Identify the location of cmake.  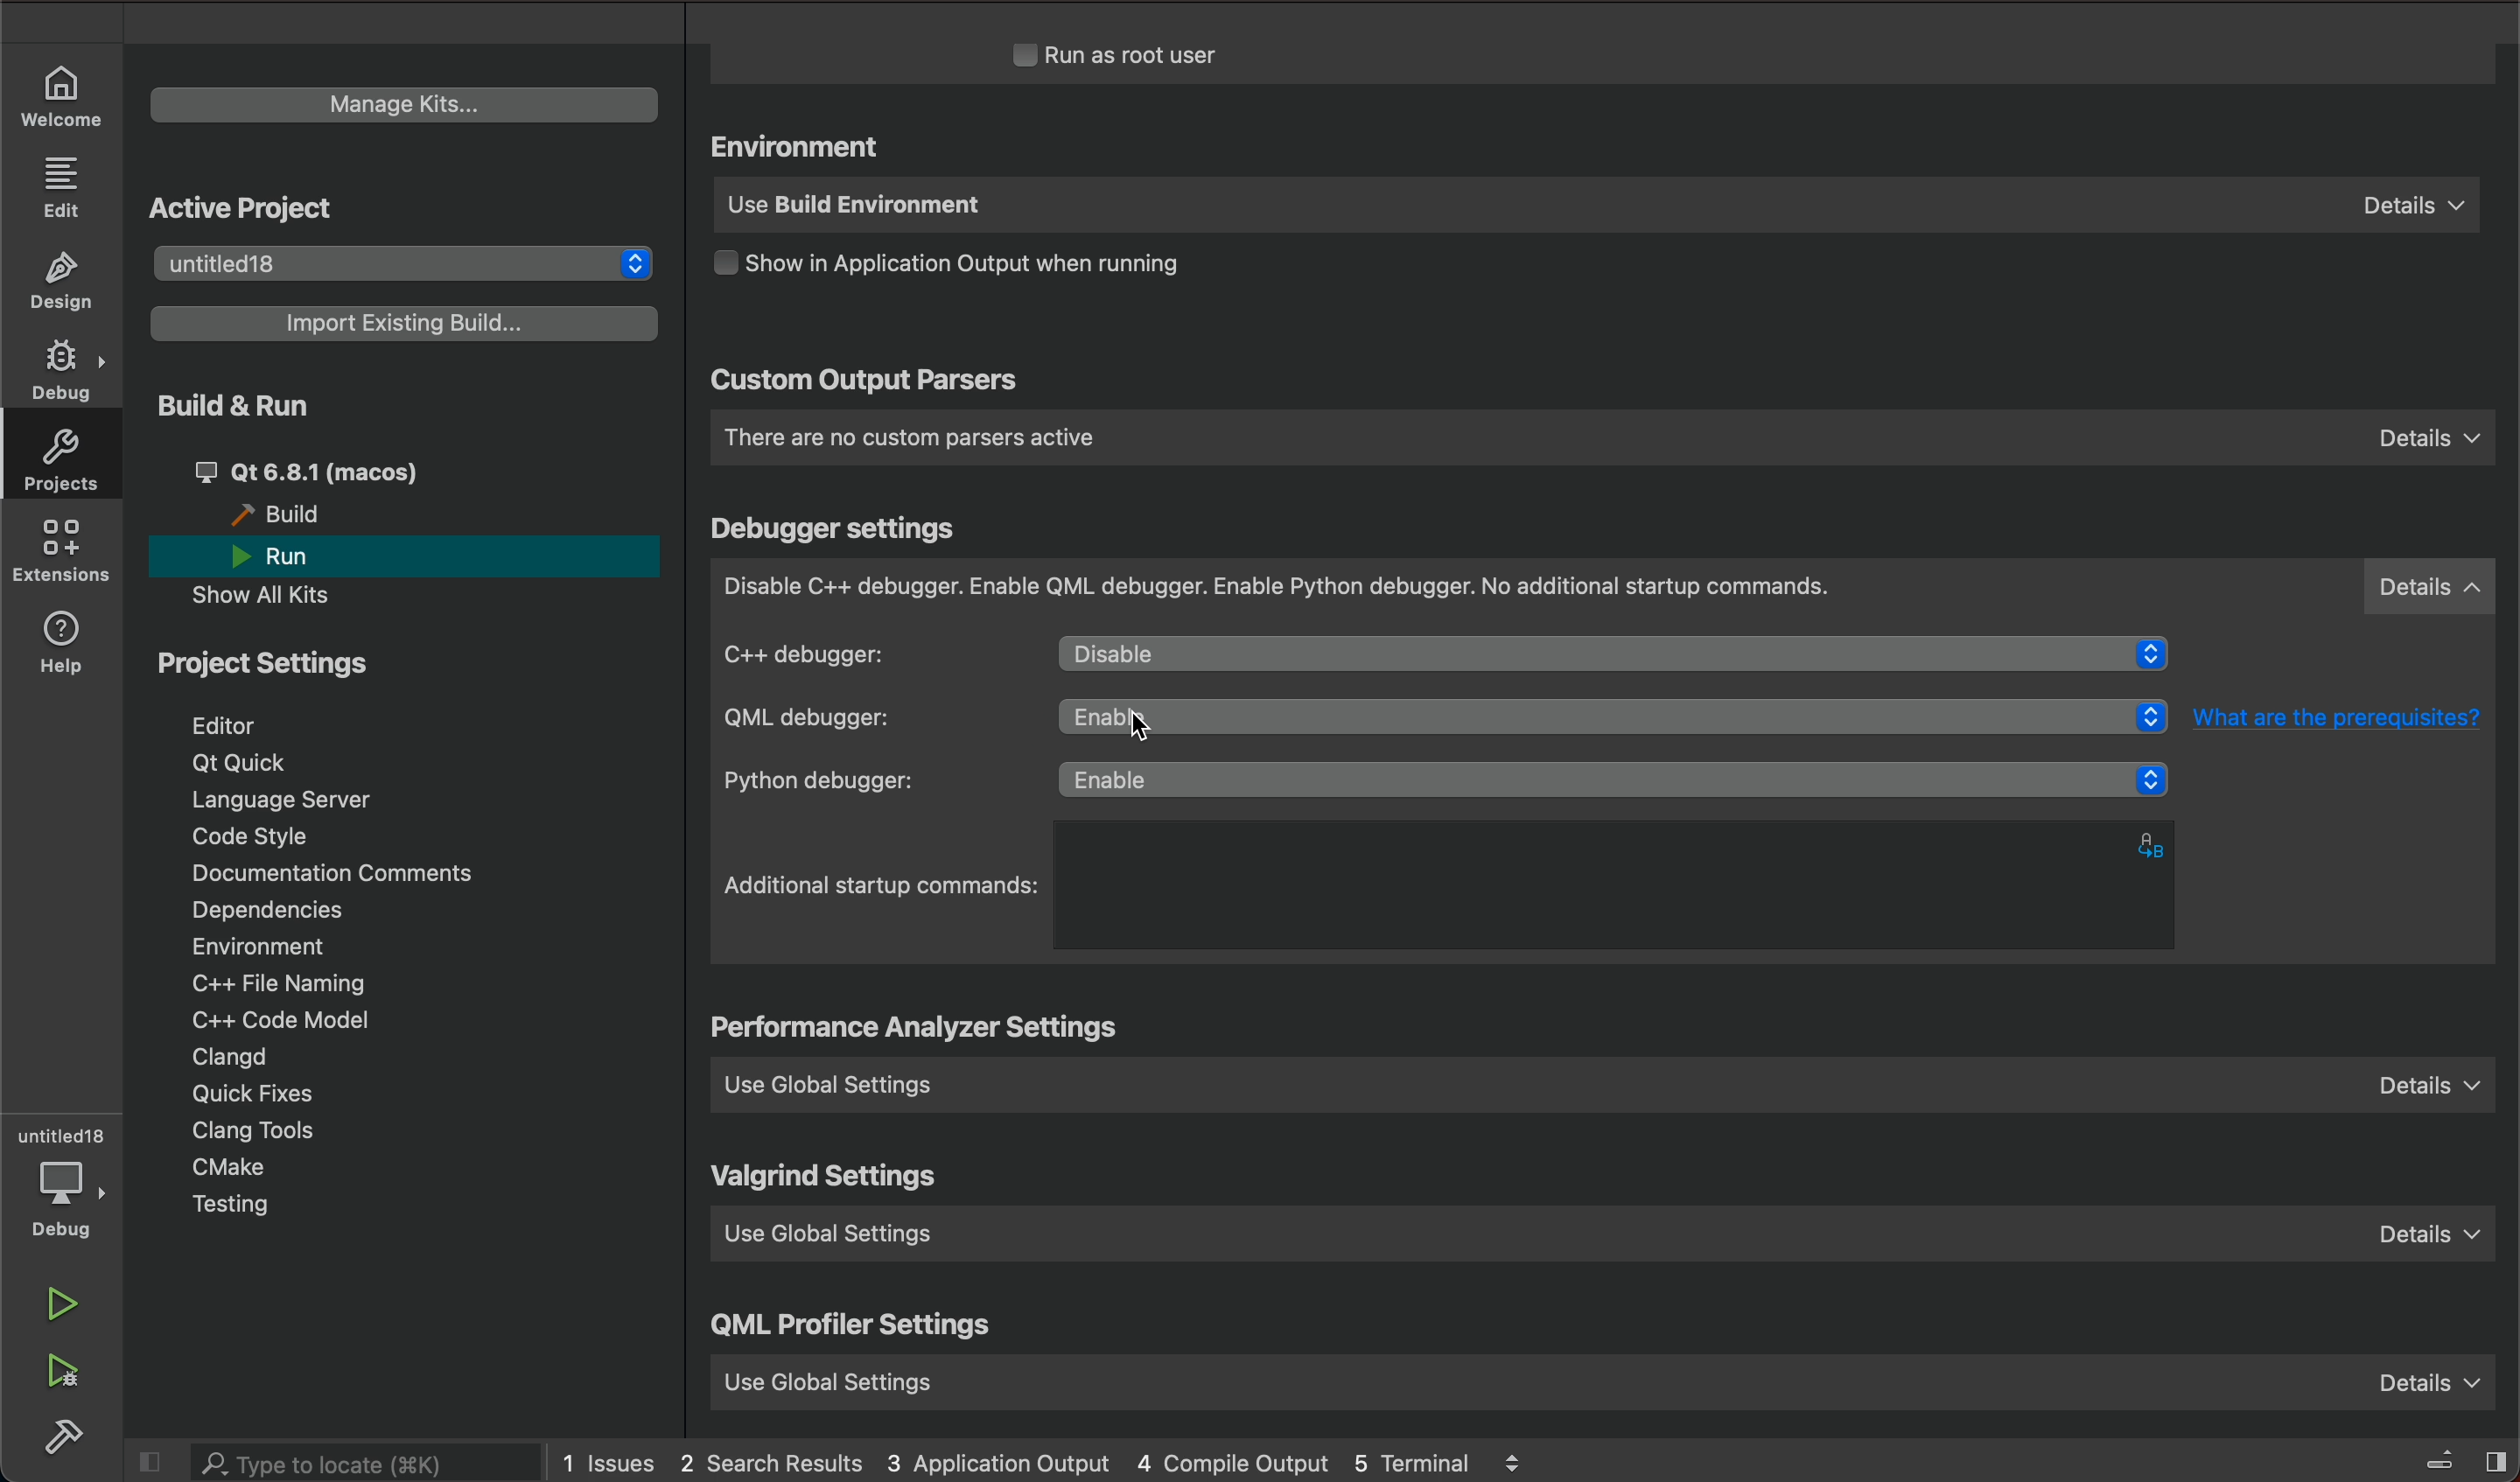
(229, 1166).